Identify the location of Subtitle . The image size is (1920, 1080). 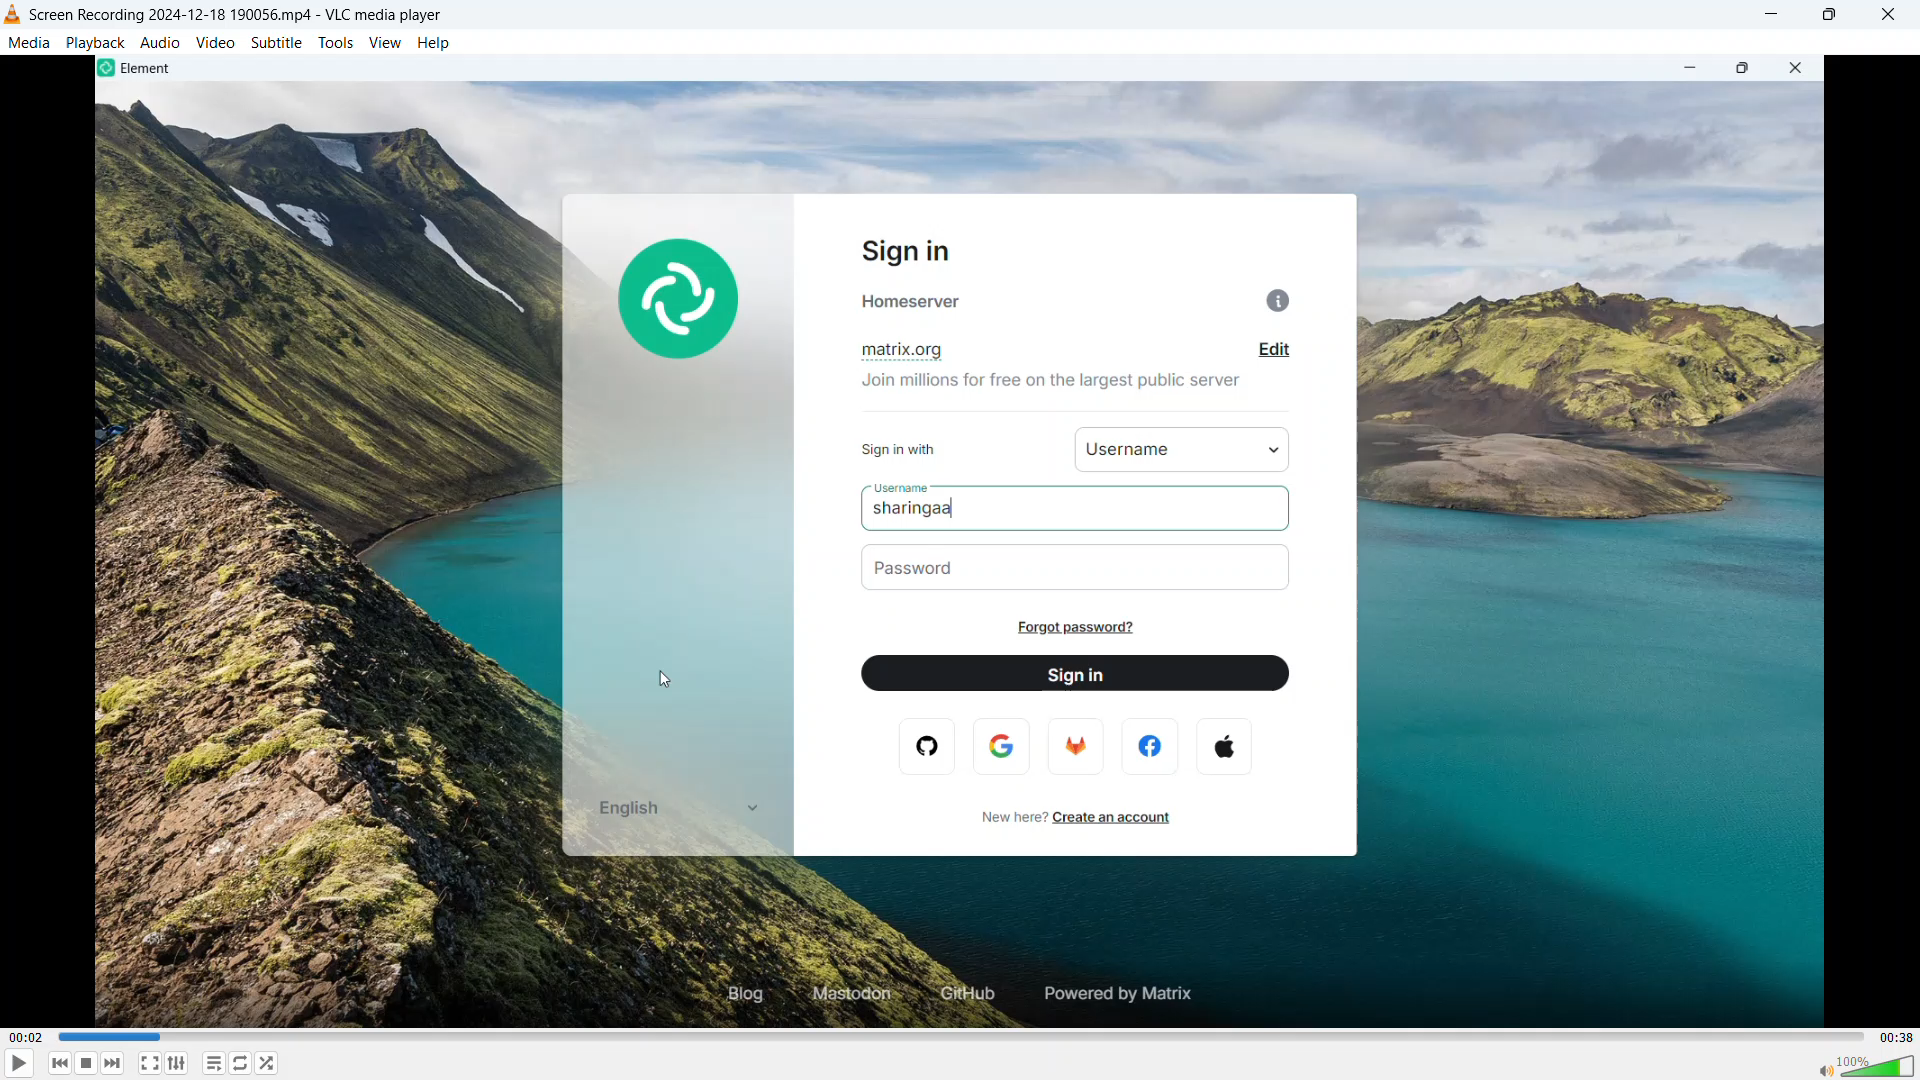
(277, 43).